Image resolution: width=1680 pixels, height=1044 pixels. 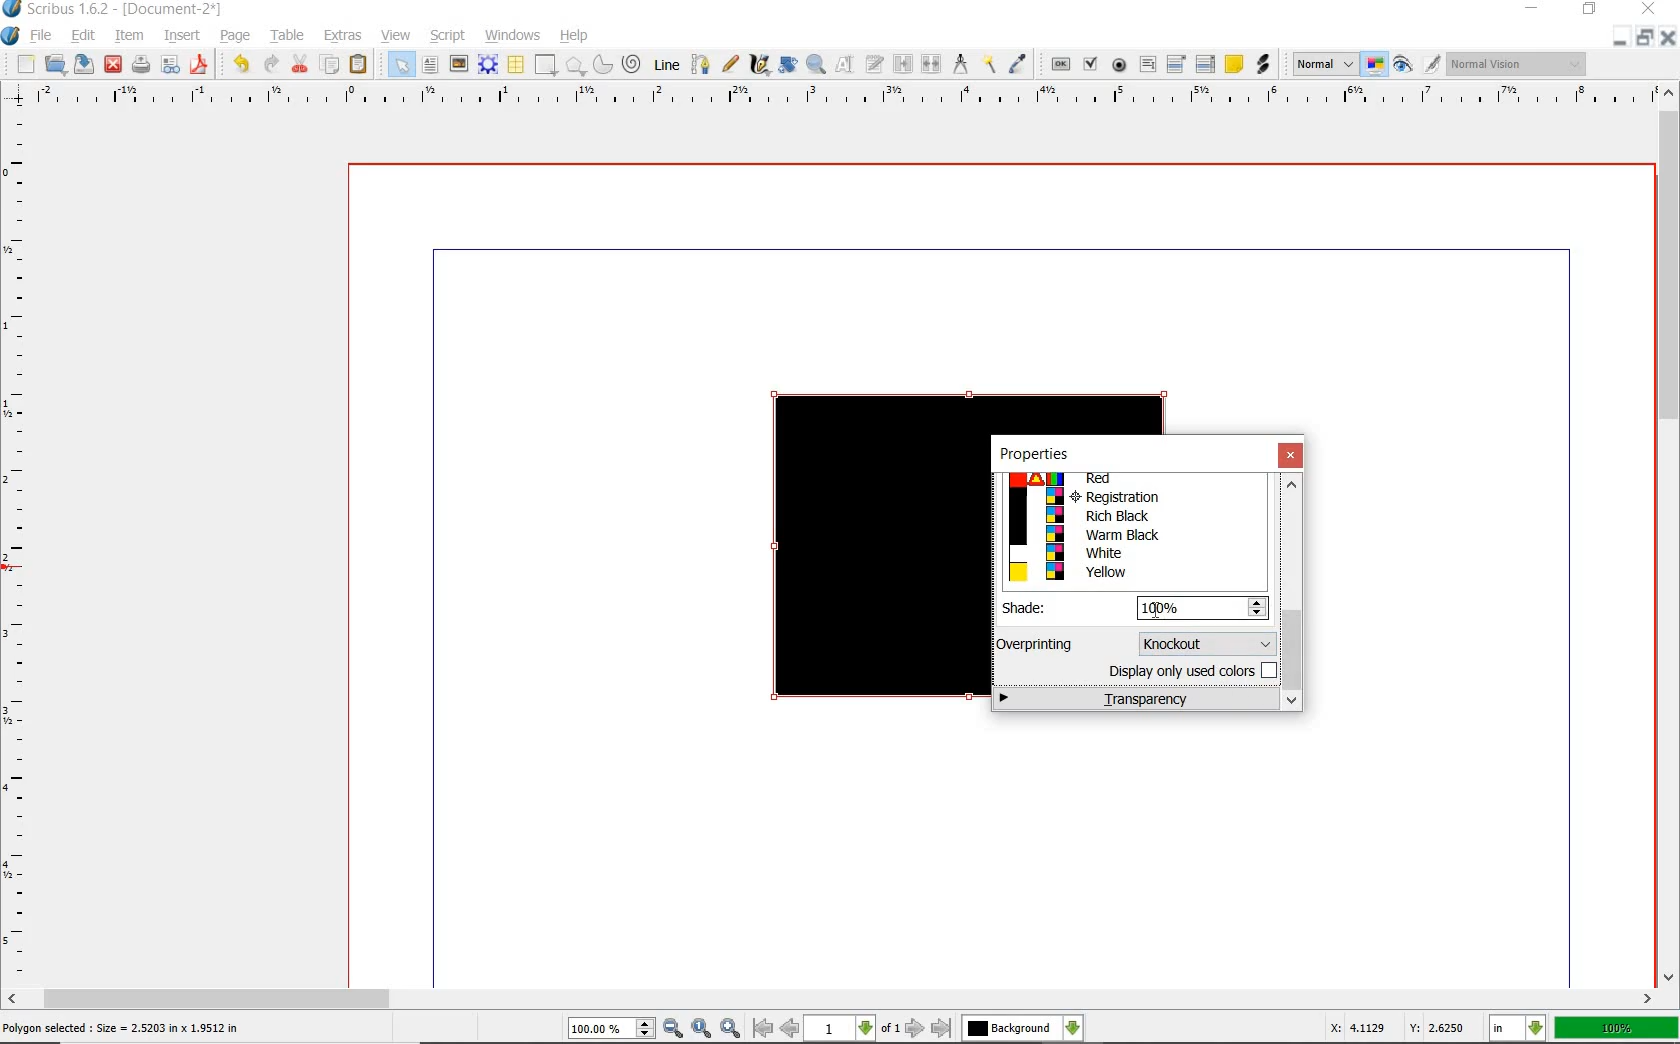 I want to click on calligraphic line, so click(x=759, y=65).